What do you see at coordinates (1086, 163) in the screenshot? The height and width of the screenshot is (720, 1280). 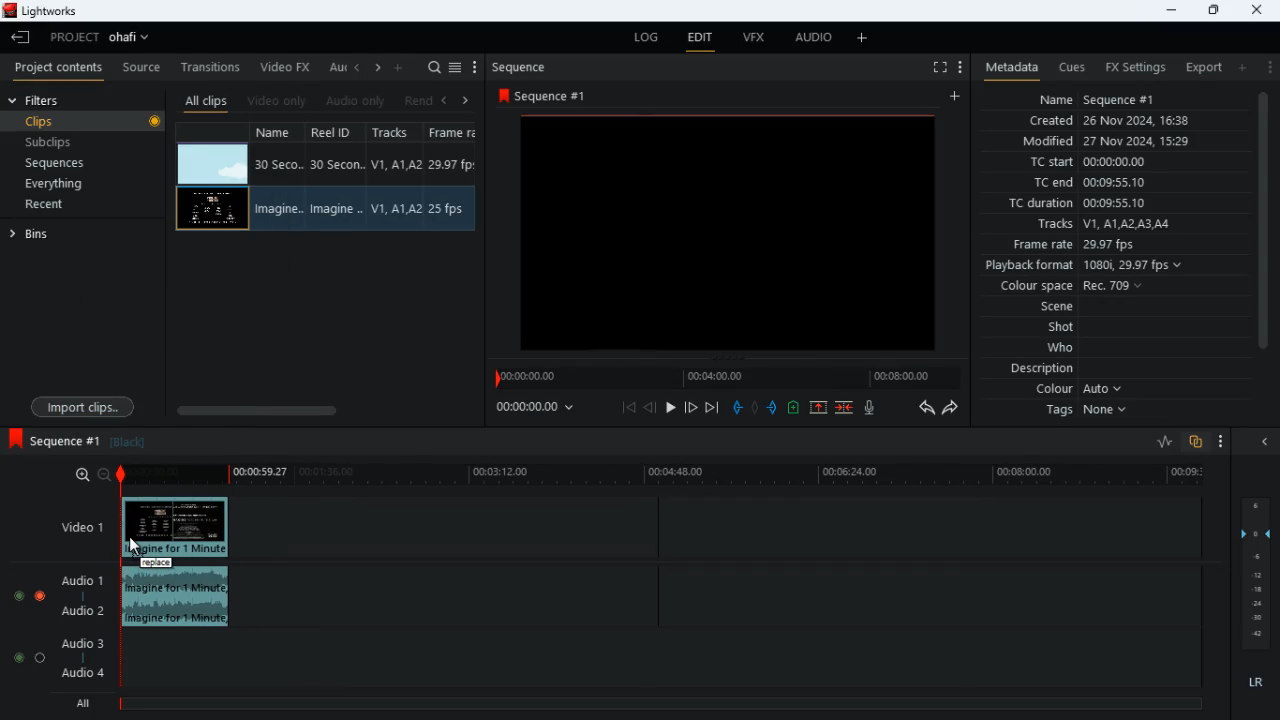 I see `tc start` at bounding box center [1086, 163].